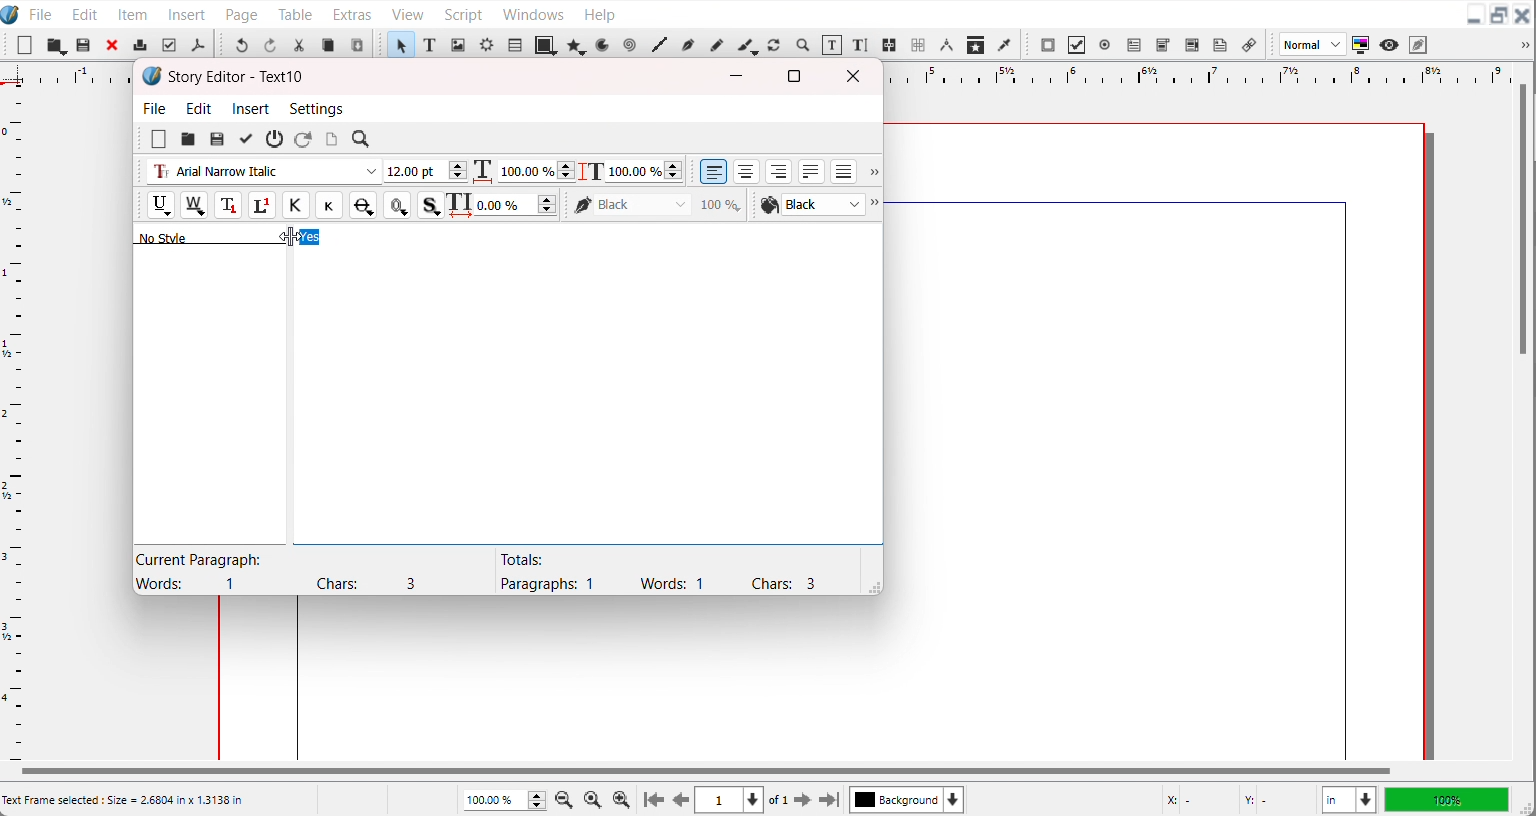 Image resolution: width=1536 pixels, height=816 pixels. What do you see at coordinates (397, 205) in the screenshot?
I see `Outline` at bounding box center [397, 205].